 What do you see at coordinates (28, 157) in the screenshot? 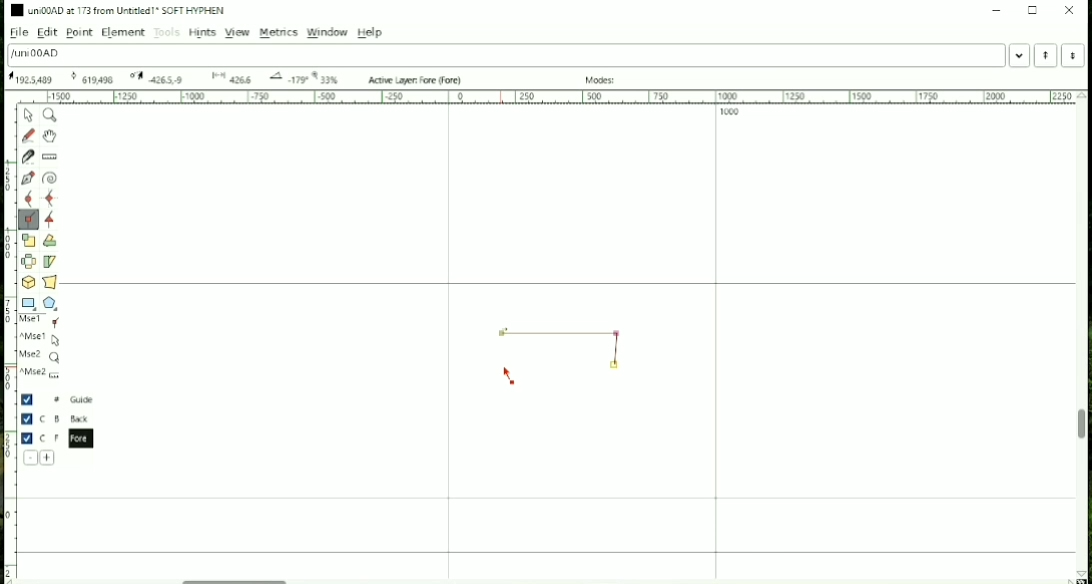
I see `Cut splines in two` at bounding box center [28, 157].